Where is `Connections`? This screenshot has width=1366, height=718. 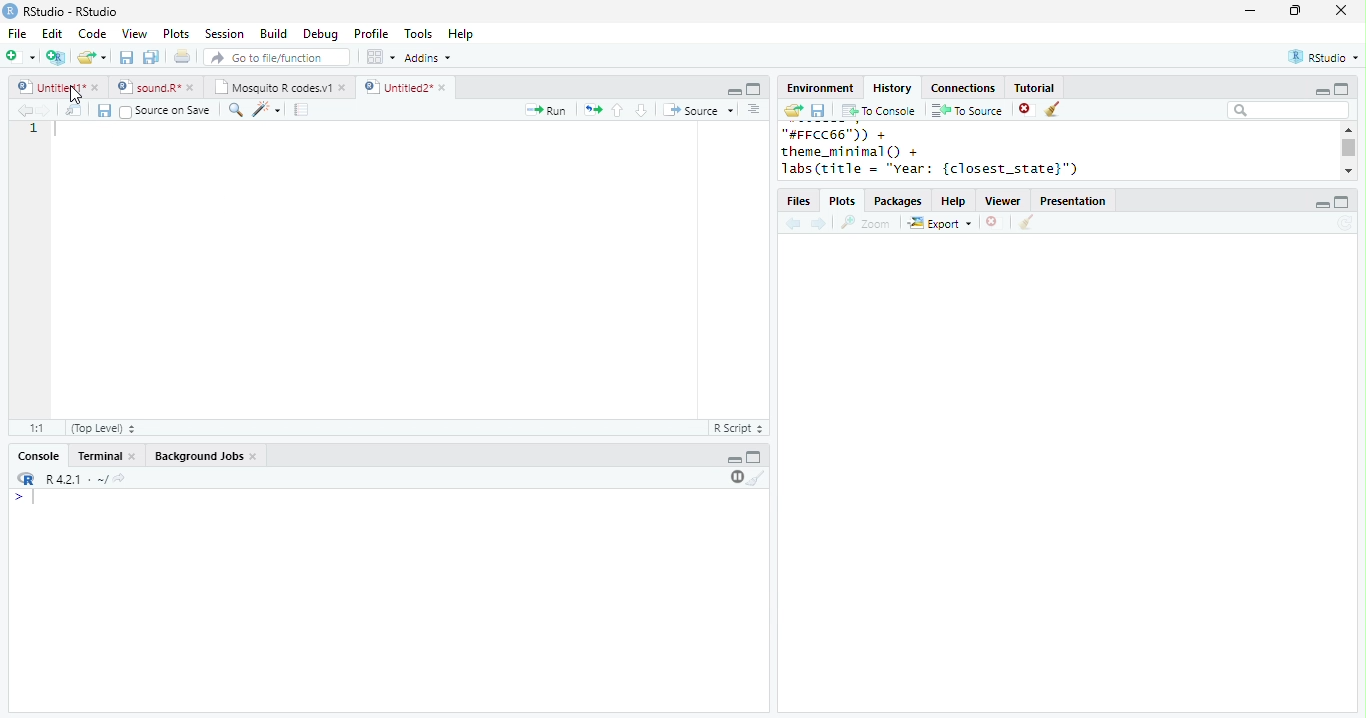 Connections is located at coordinates (962, 88).